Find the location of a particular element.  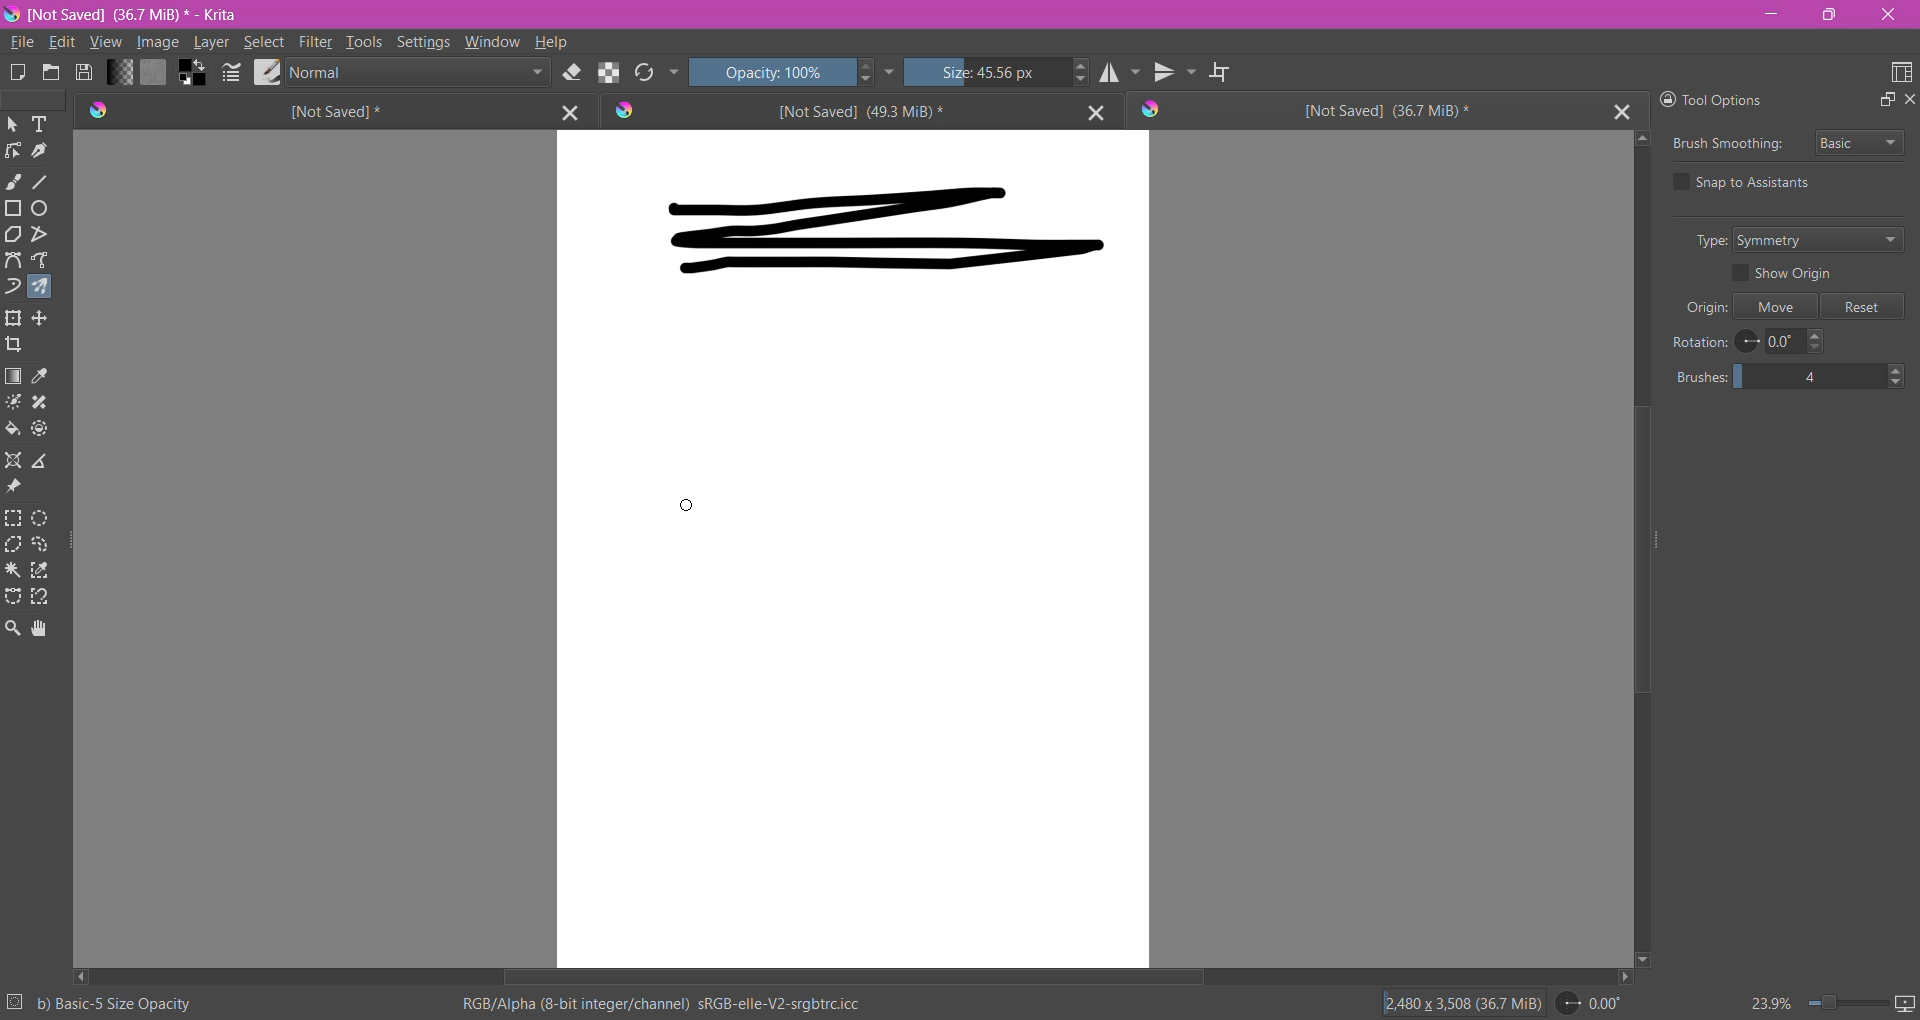

Transform a layer is located at coordinates (44, 318).